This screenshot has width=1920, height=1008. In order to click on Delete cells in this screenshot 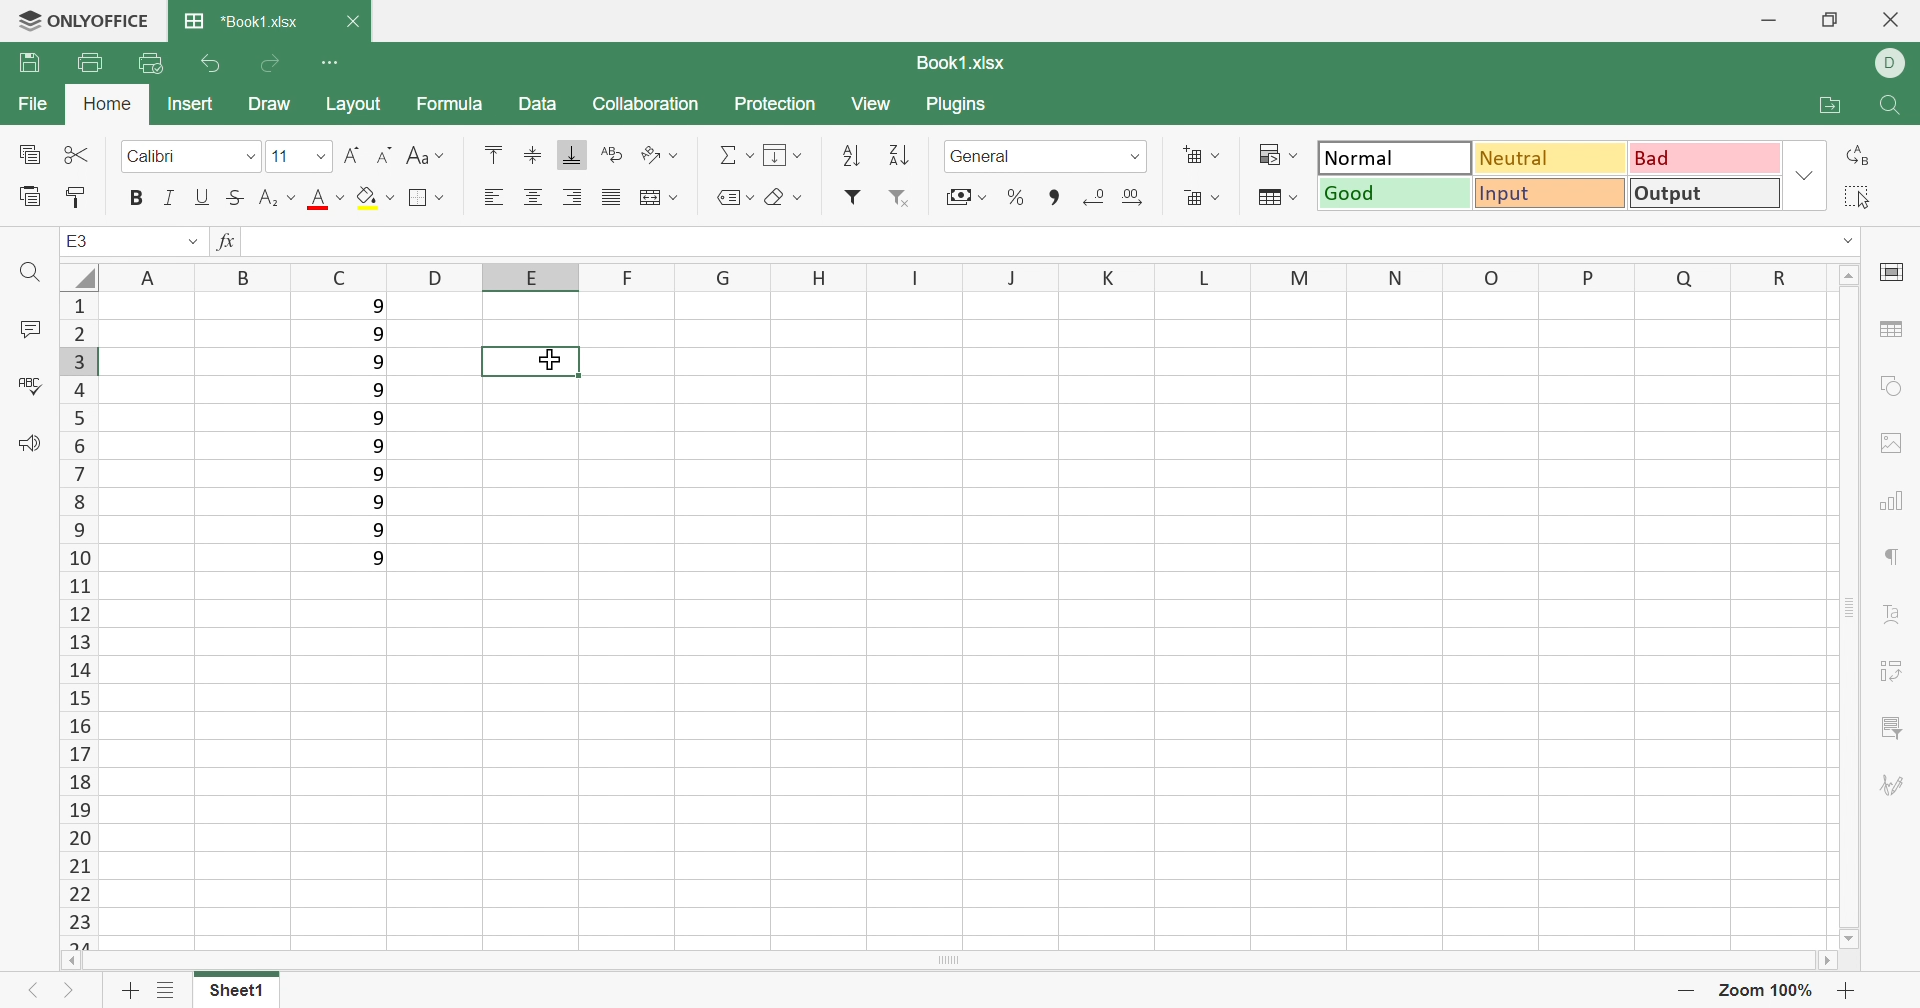, I will do `click(1205, 197)`.